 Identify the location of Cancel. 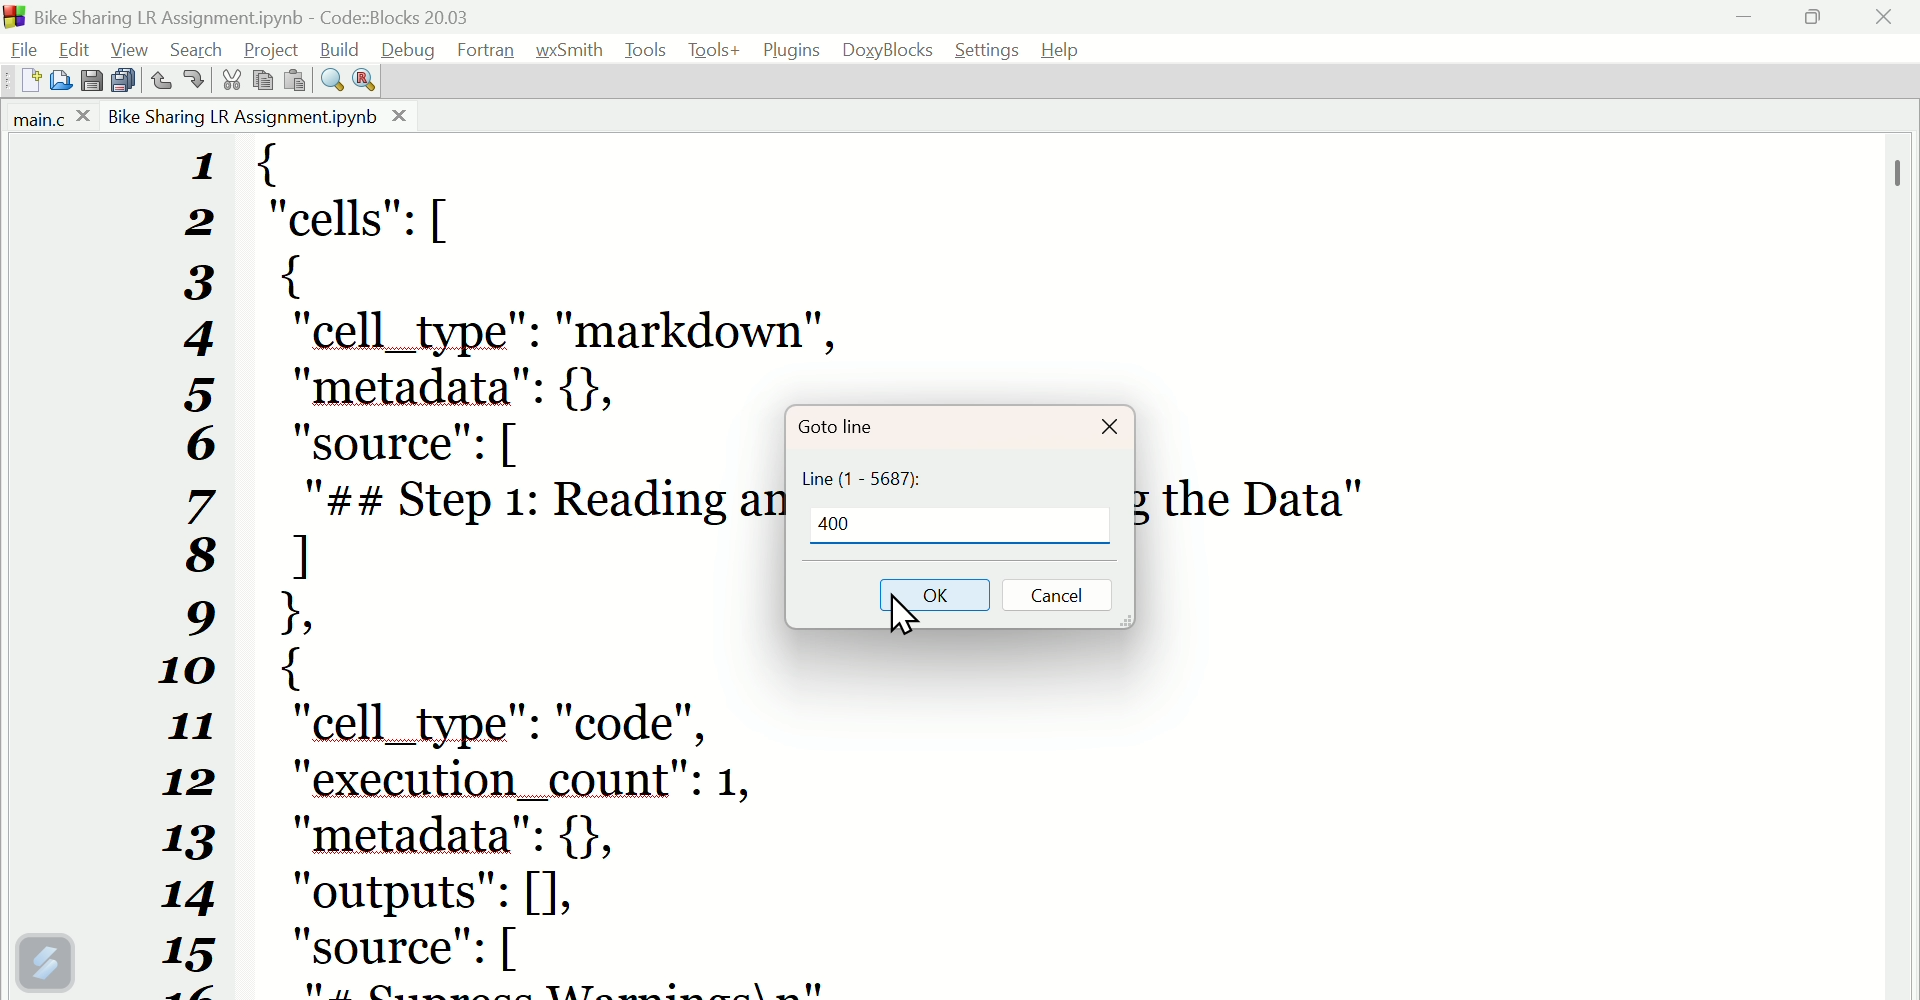
(1066, 598).